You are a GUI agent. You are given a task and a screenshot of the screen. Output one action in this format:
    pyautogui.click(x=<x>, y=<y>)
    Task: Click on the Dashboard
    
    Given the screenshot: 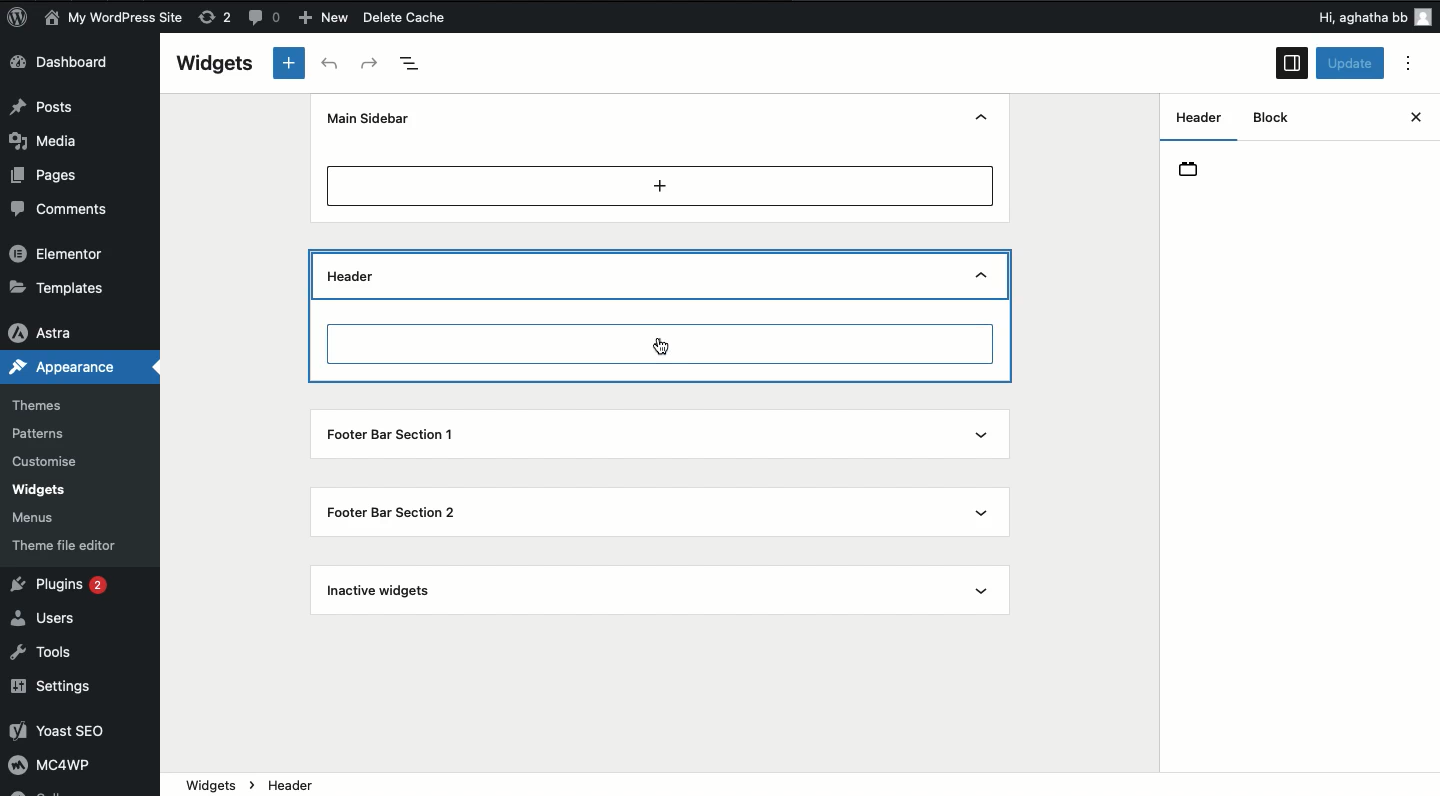 What is the action you would take?
    pyautogui.click(x=74, y=64)
    